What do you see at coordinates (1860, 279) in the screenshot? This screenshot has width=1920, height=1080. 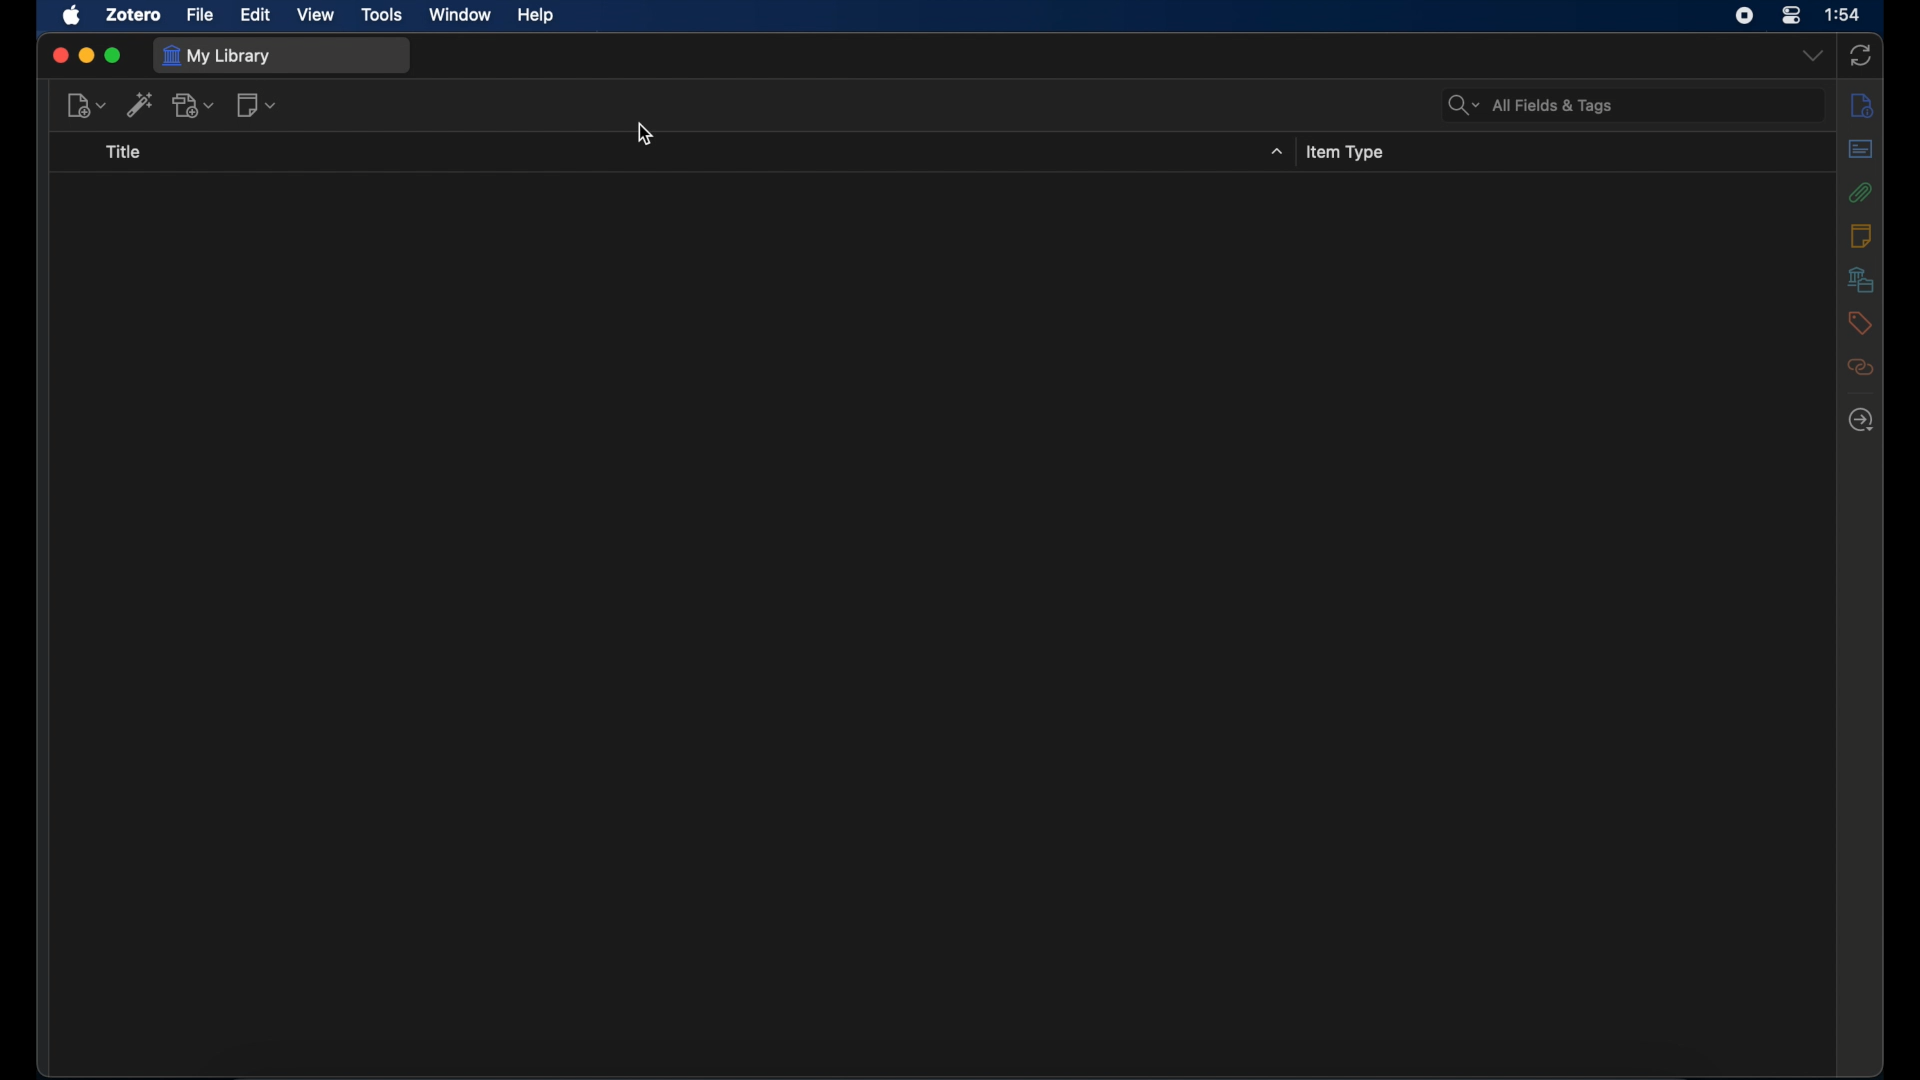 I see `libraries` at bounding box center [1860, 279].